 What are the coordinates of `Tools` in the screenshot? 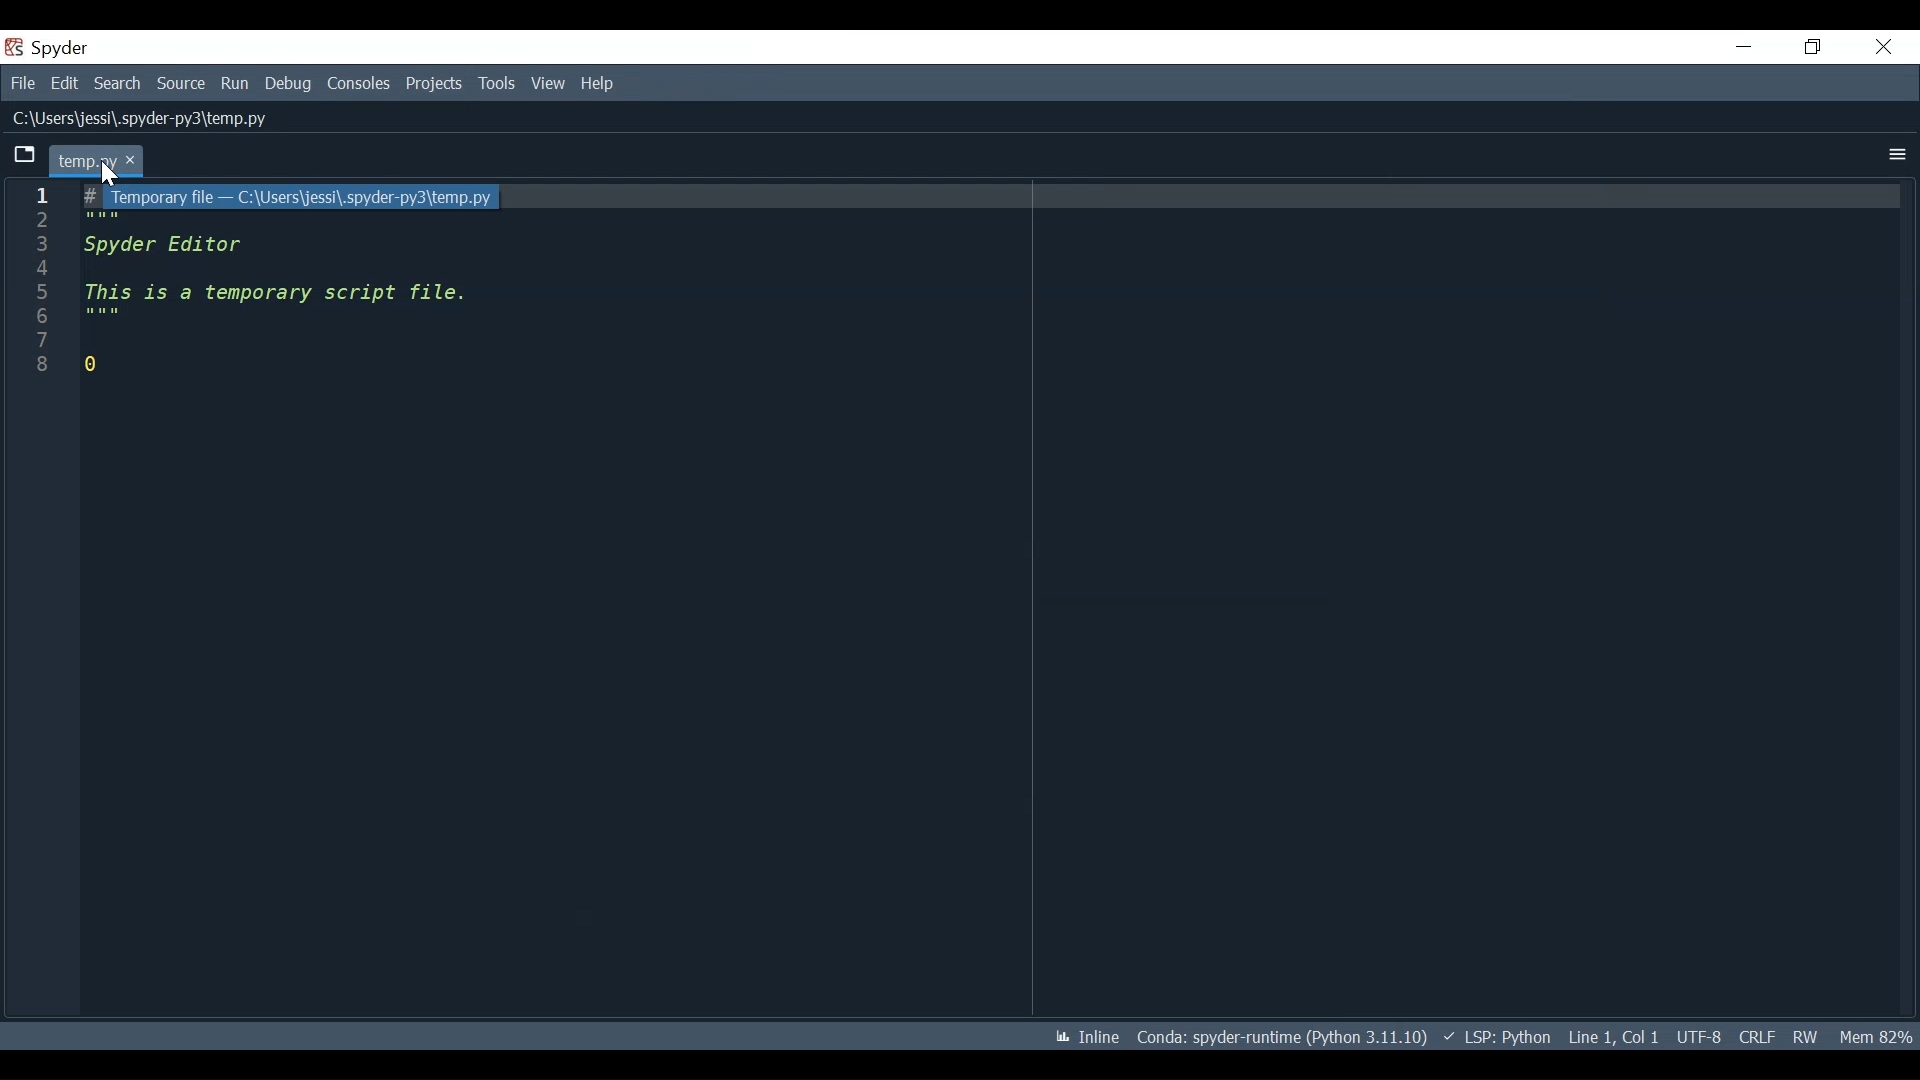 It's located at (496, 83).